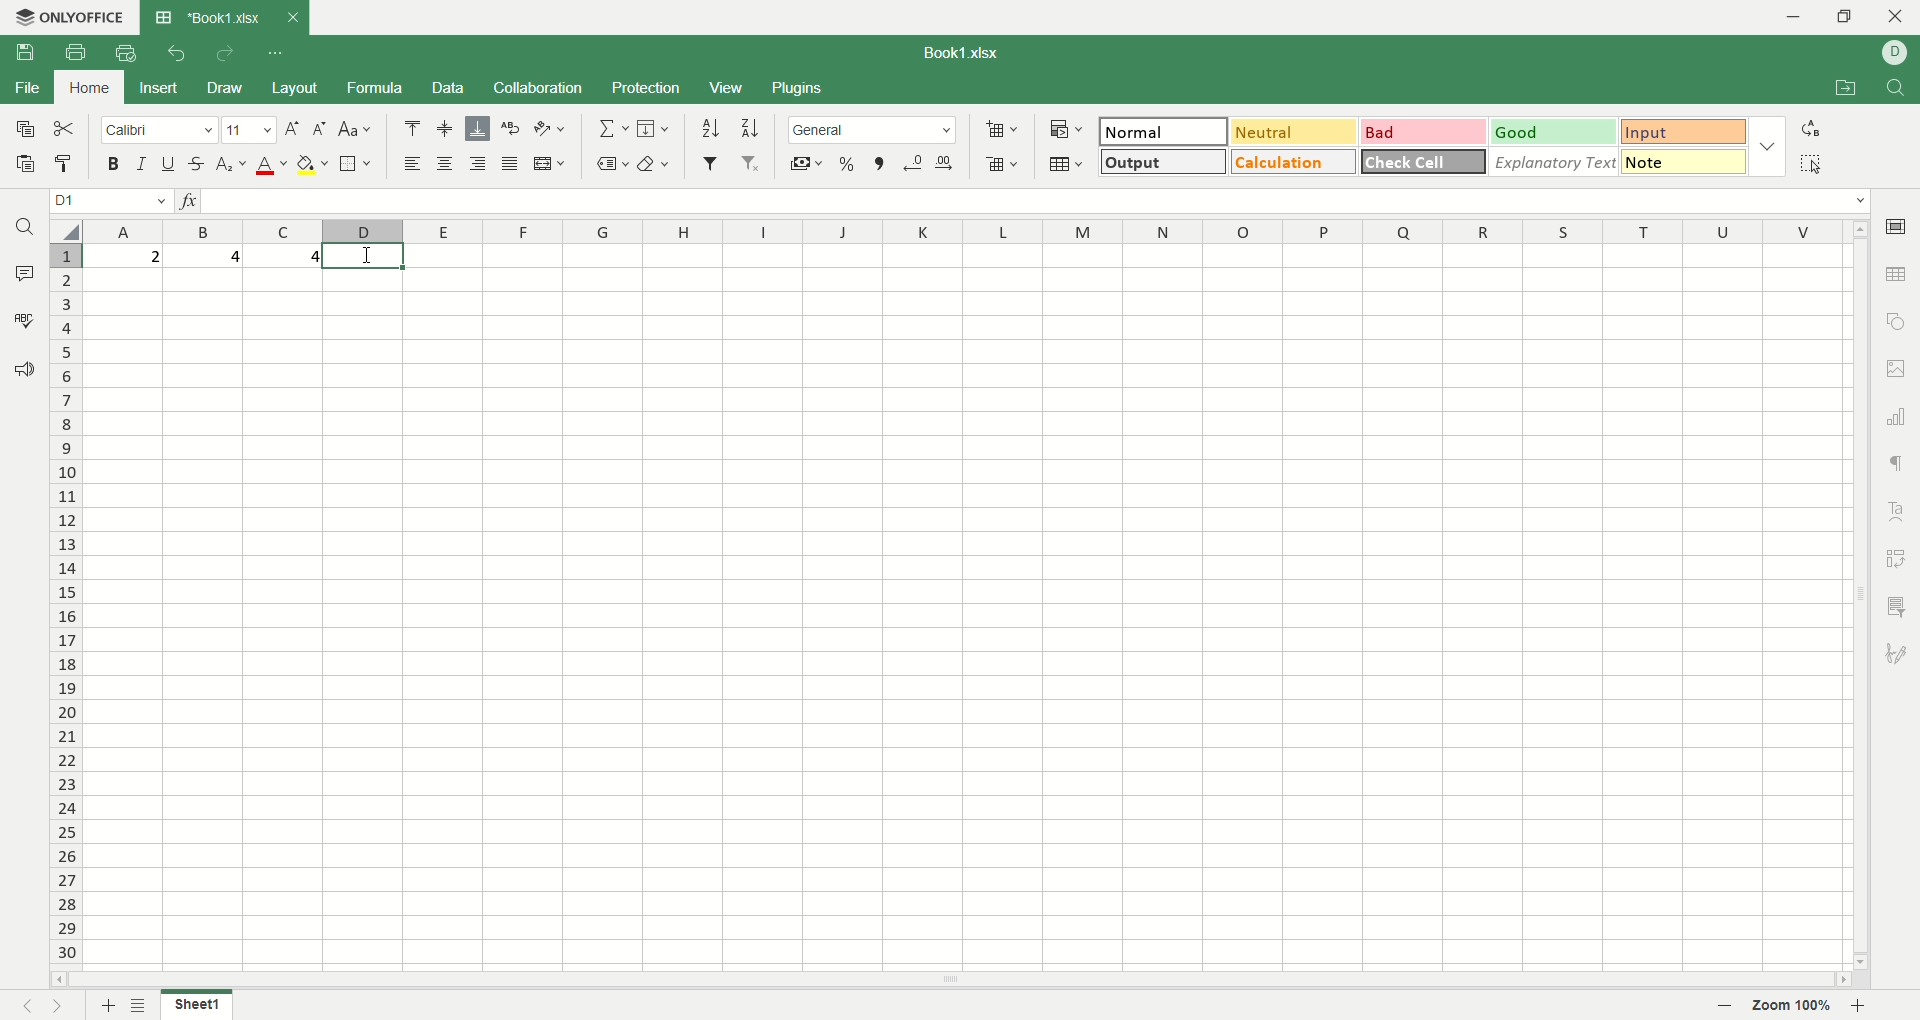 This screenshot has height=1020, width=1920. I want to click on strikethrough, so click(197, 165).